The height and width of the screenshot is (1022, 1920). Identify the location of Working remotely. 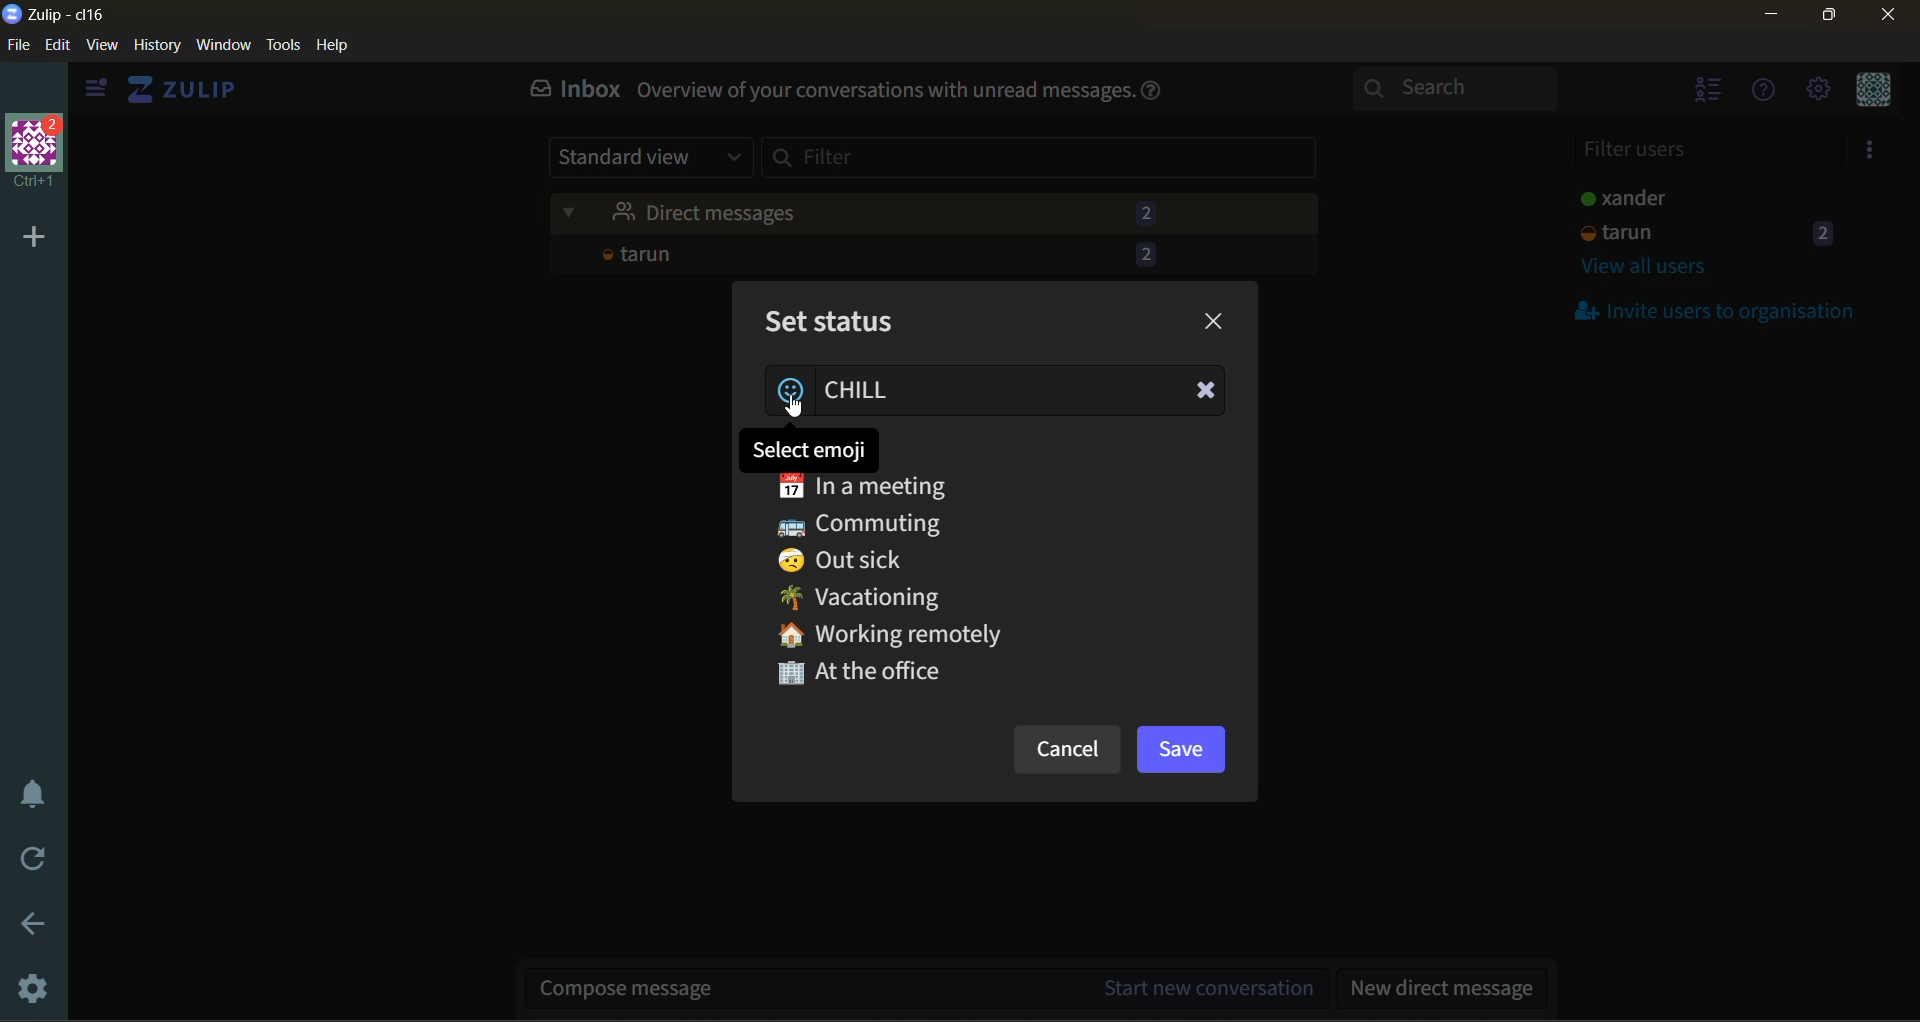
(910, 634).